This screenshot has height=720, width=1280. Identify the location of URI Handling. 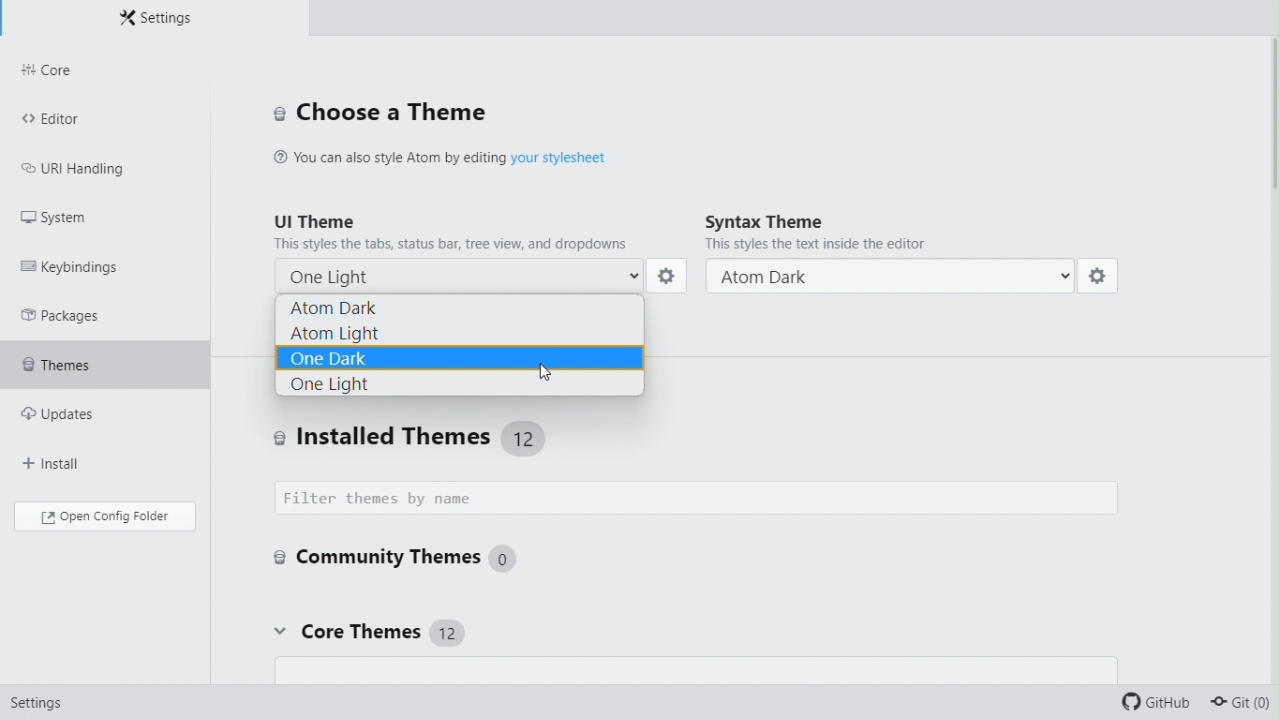
(90, 173).